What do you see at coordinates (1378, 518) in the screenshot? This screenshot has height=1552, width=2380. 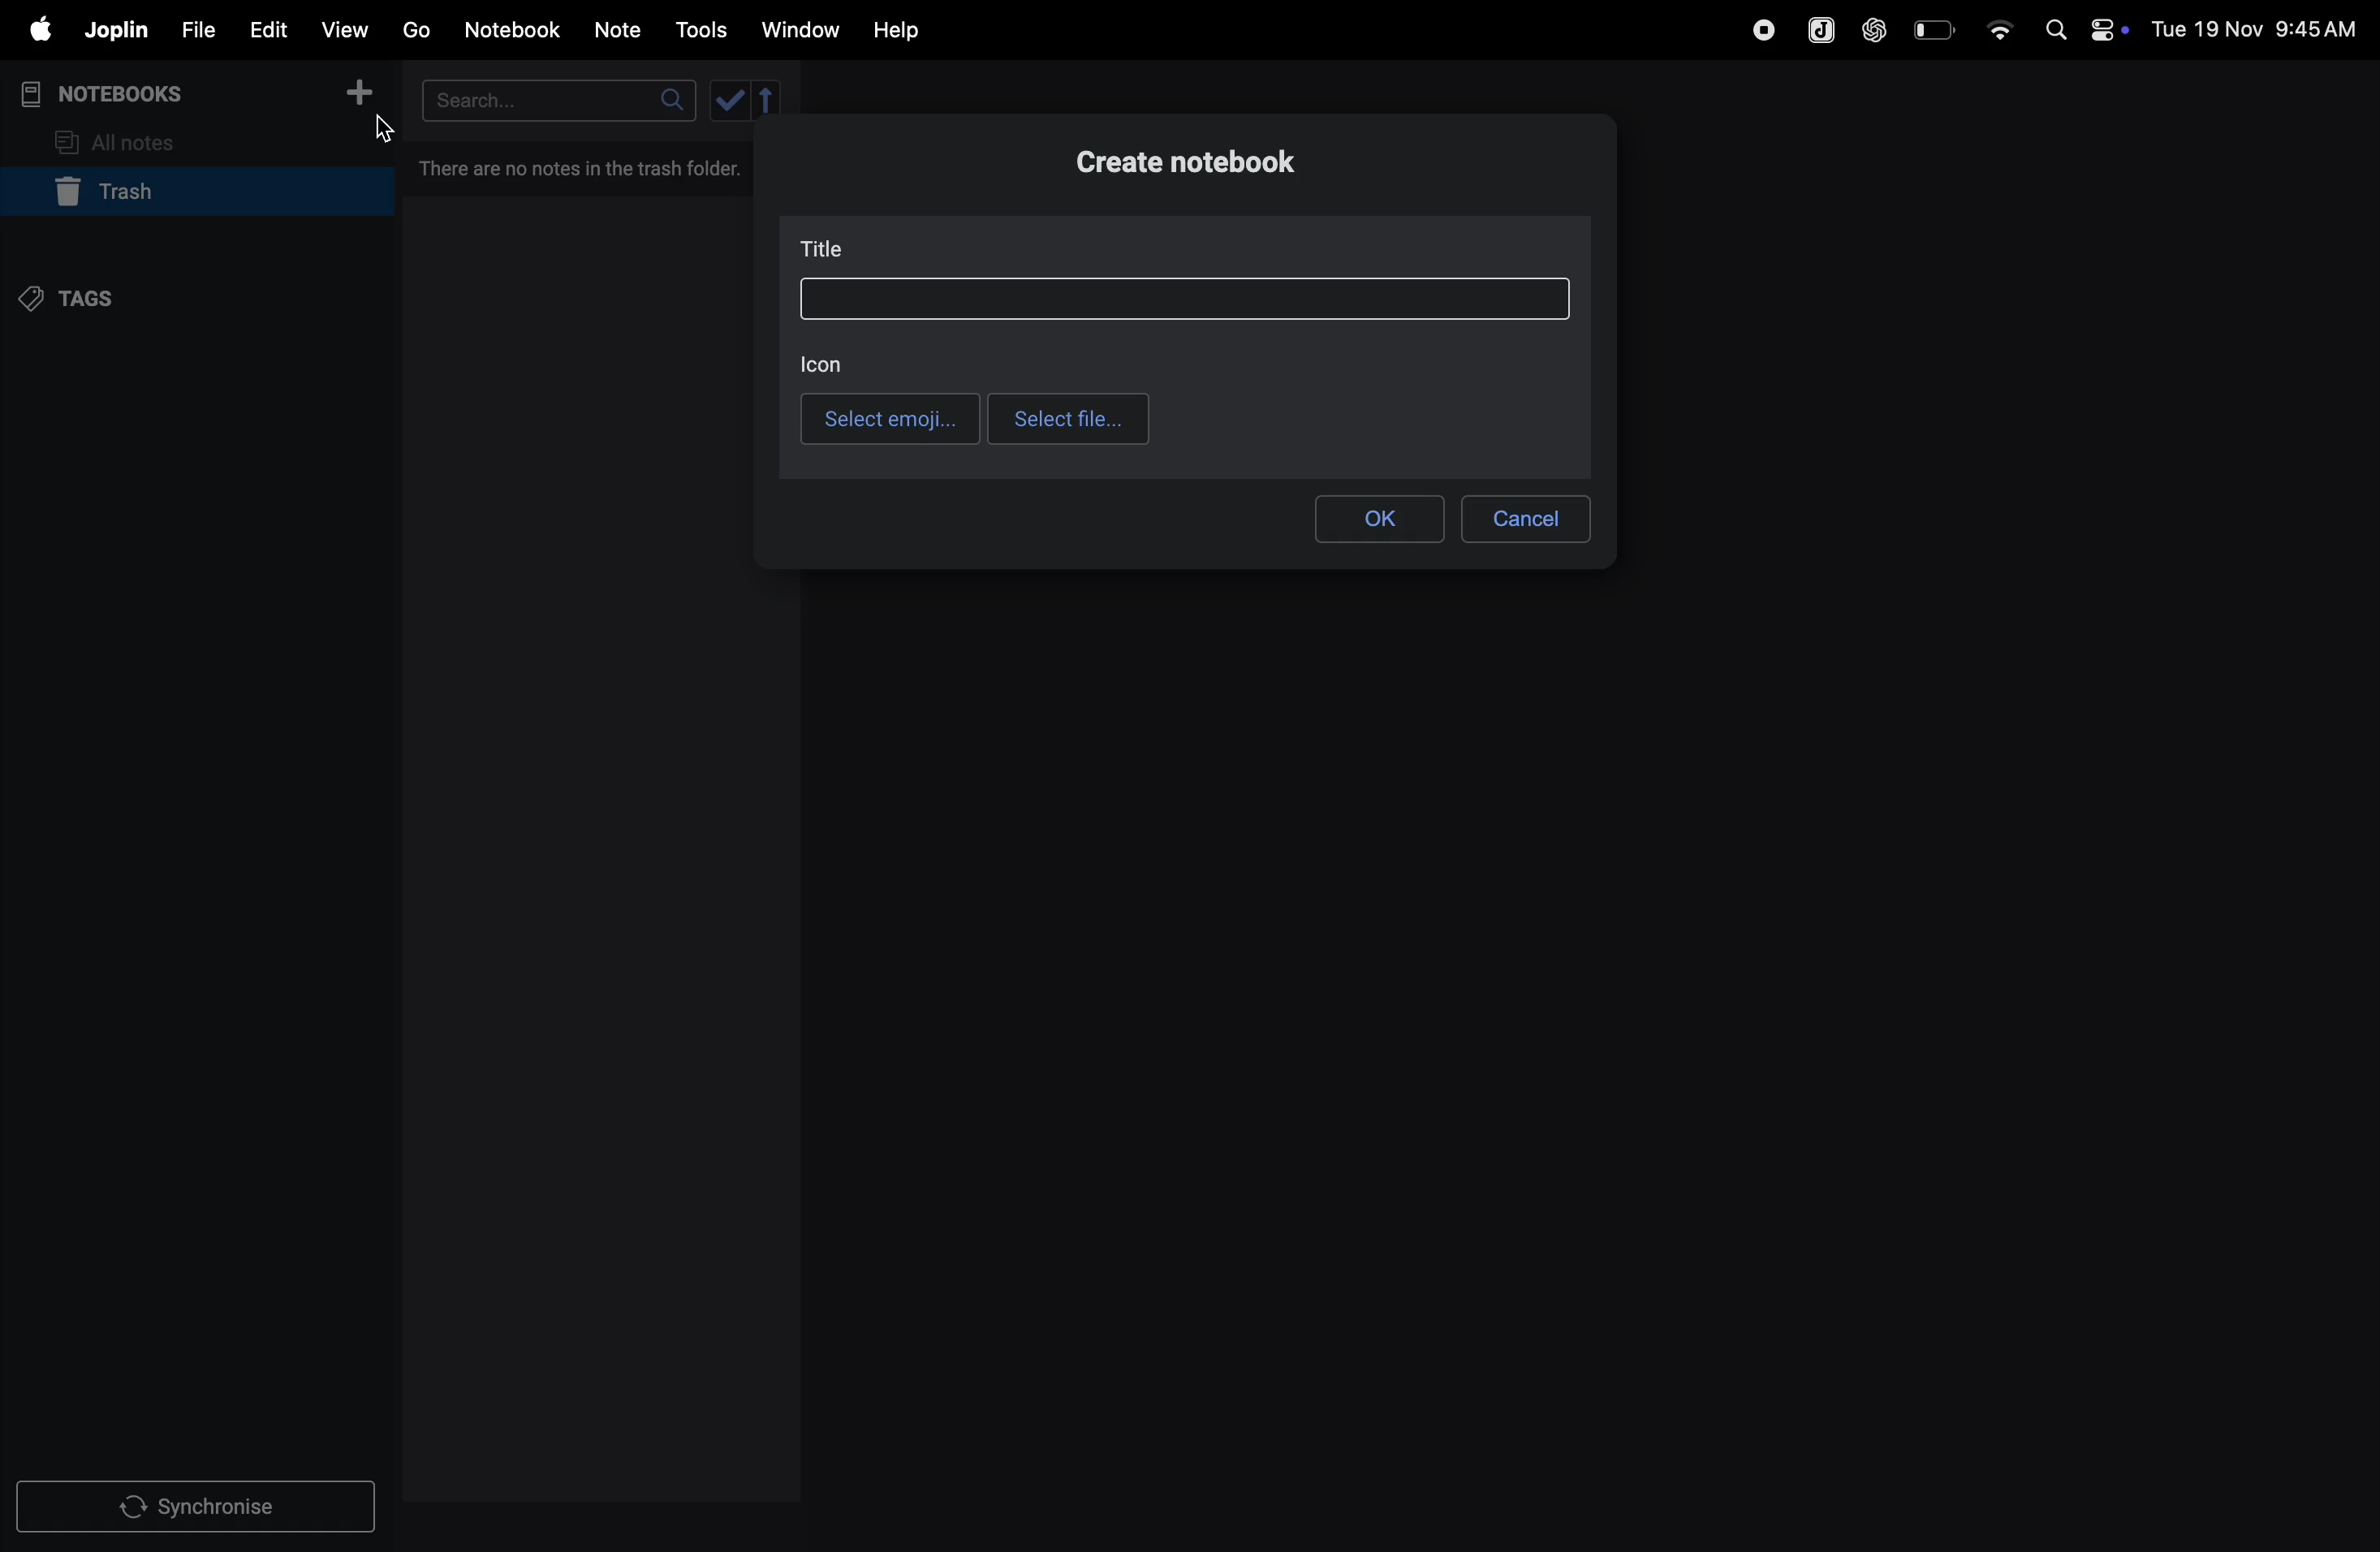 I see `OK` at bounding box center [1378, 518].